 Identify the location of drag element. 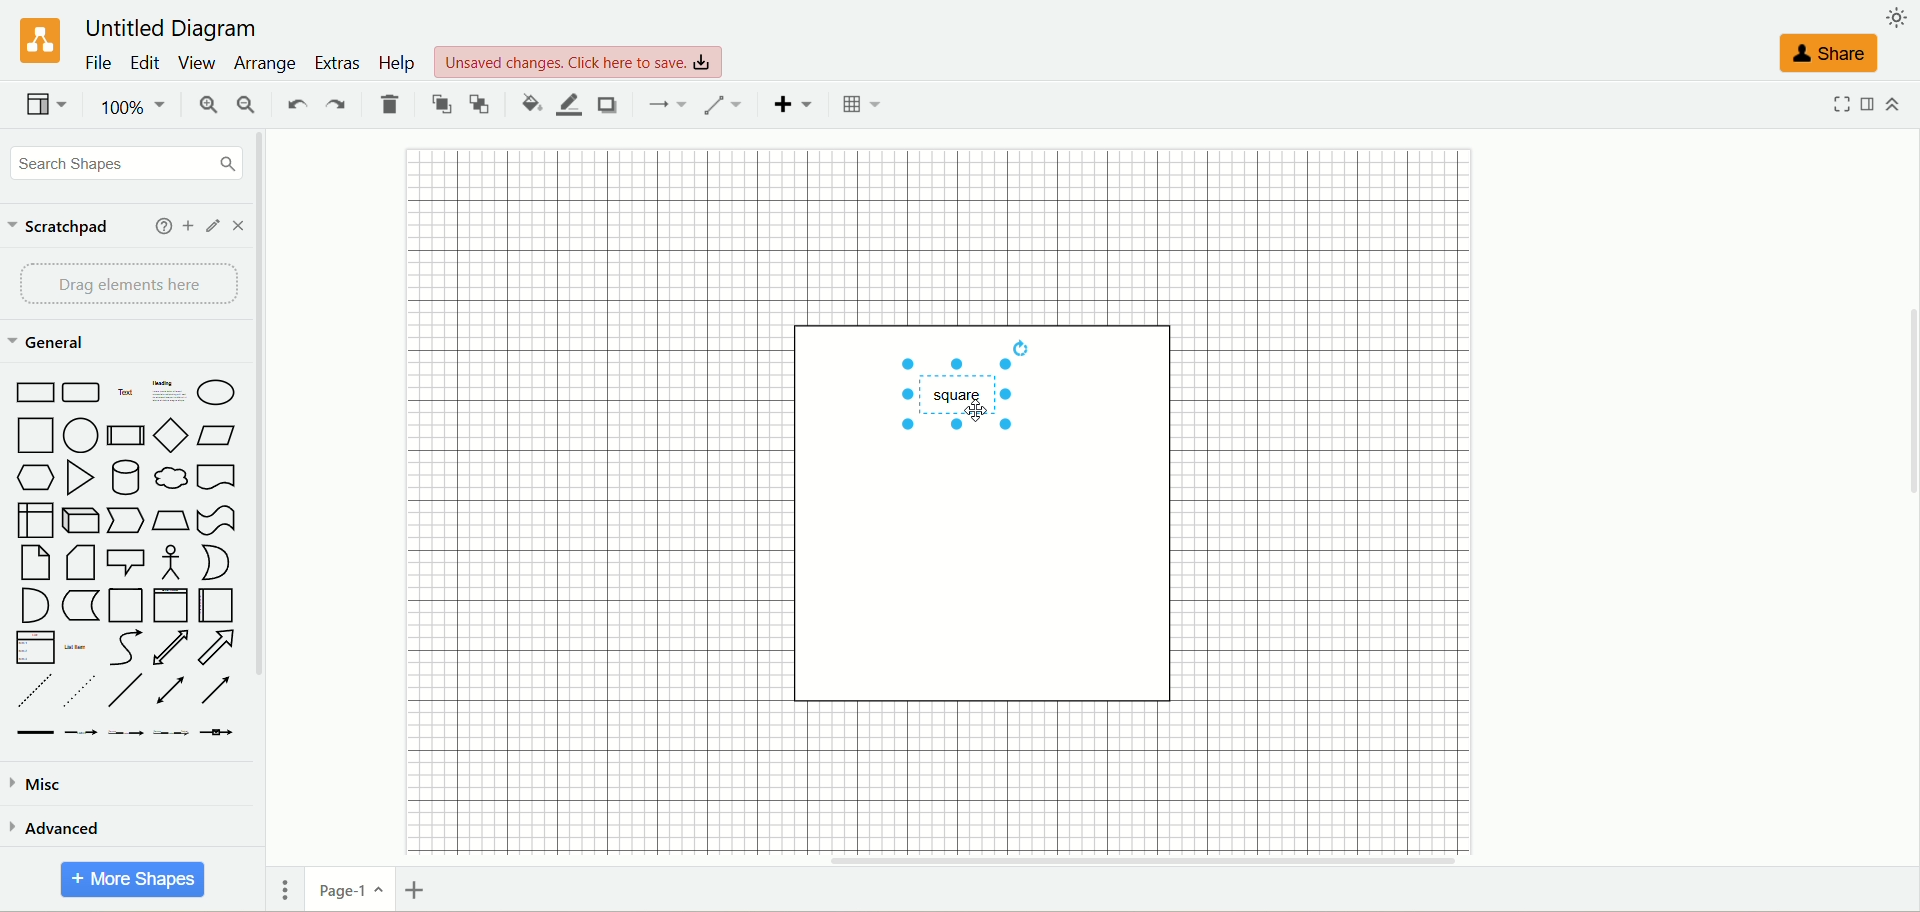
(129, 285).